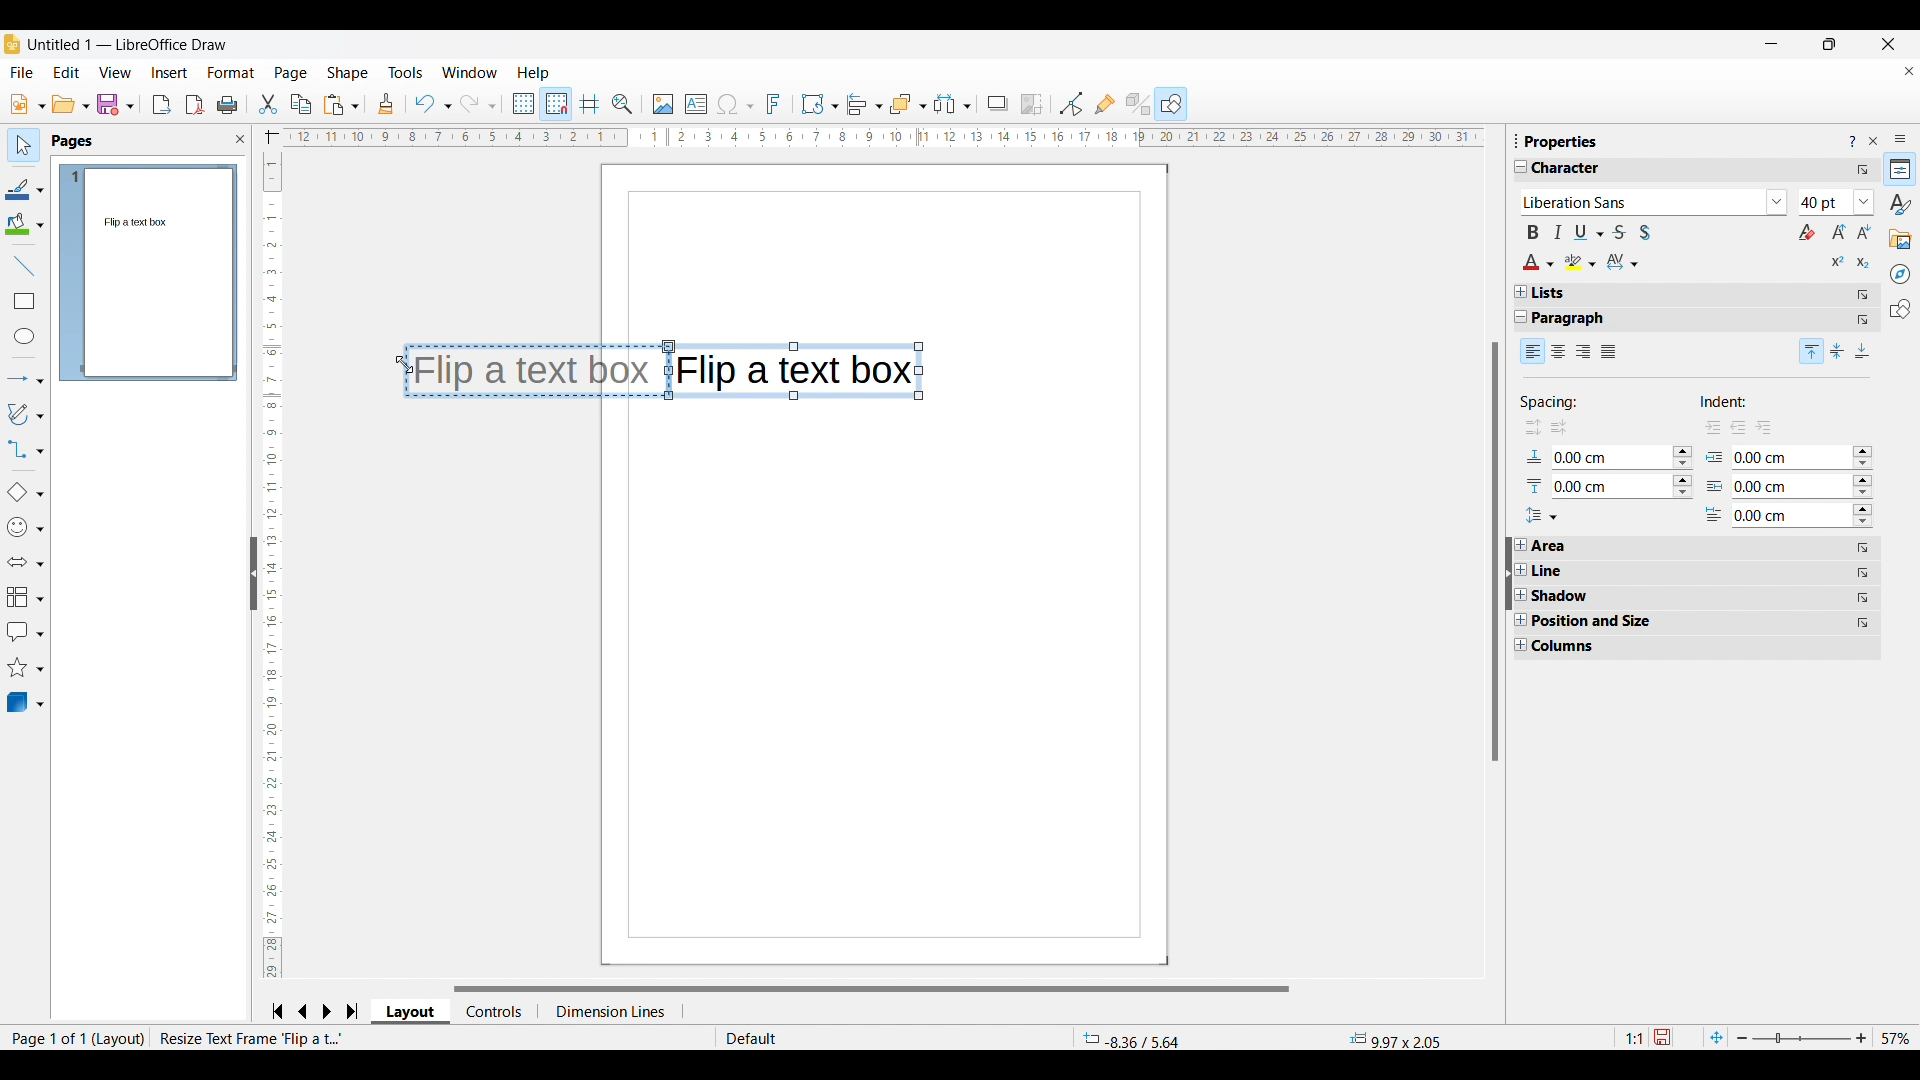 Image resolution: width=1920 pixels, height=1080 pixels. What do you see at coordinates (664, 105) in the screenshot?
I see `Insert image` at bounding box center [664, 105].